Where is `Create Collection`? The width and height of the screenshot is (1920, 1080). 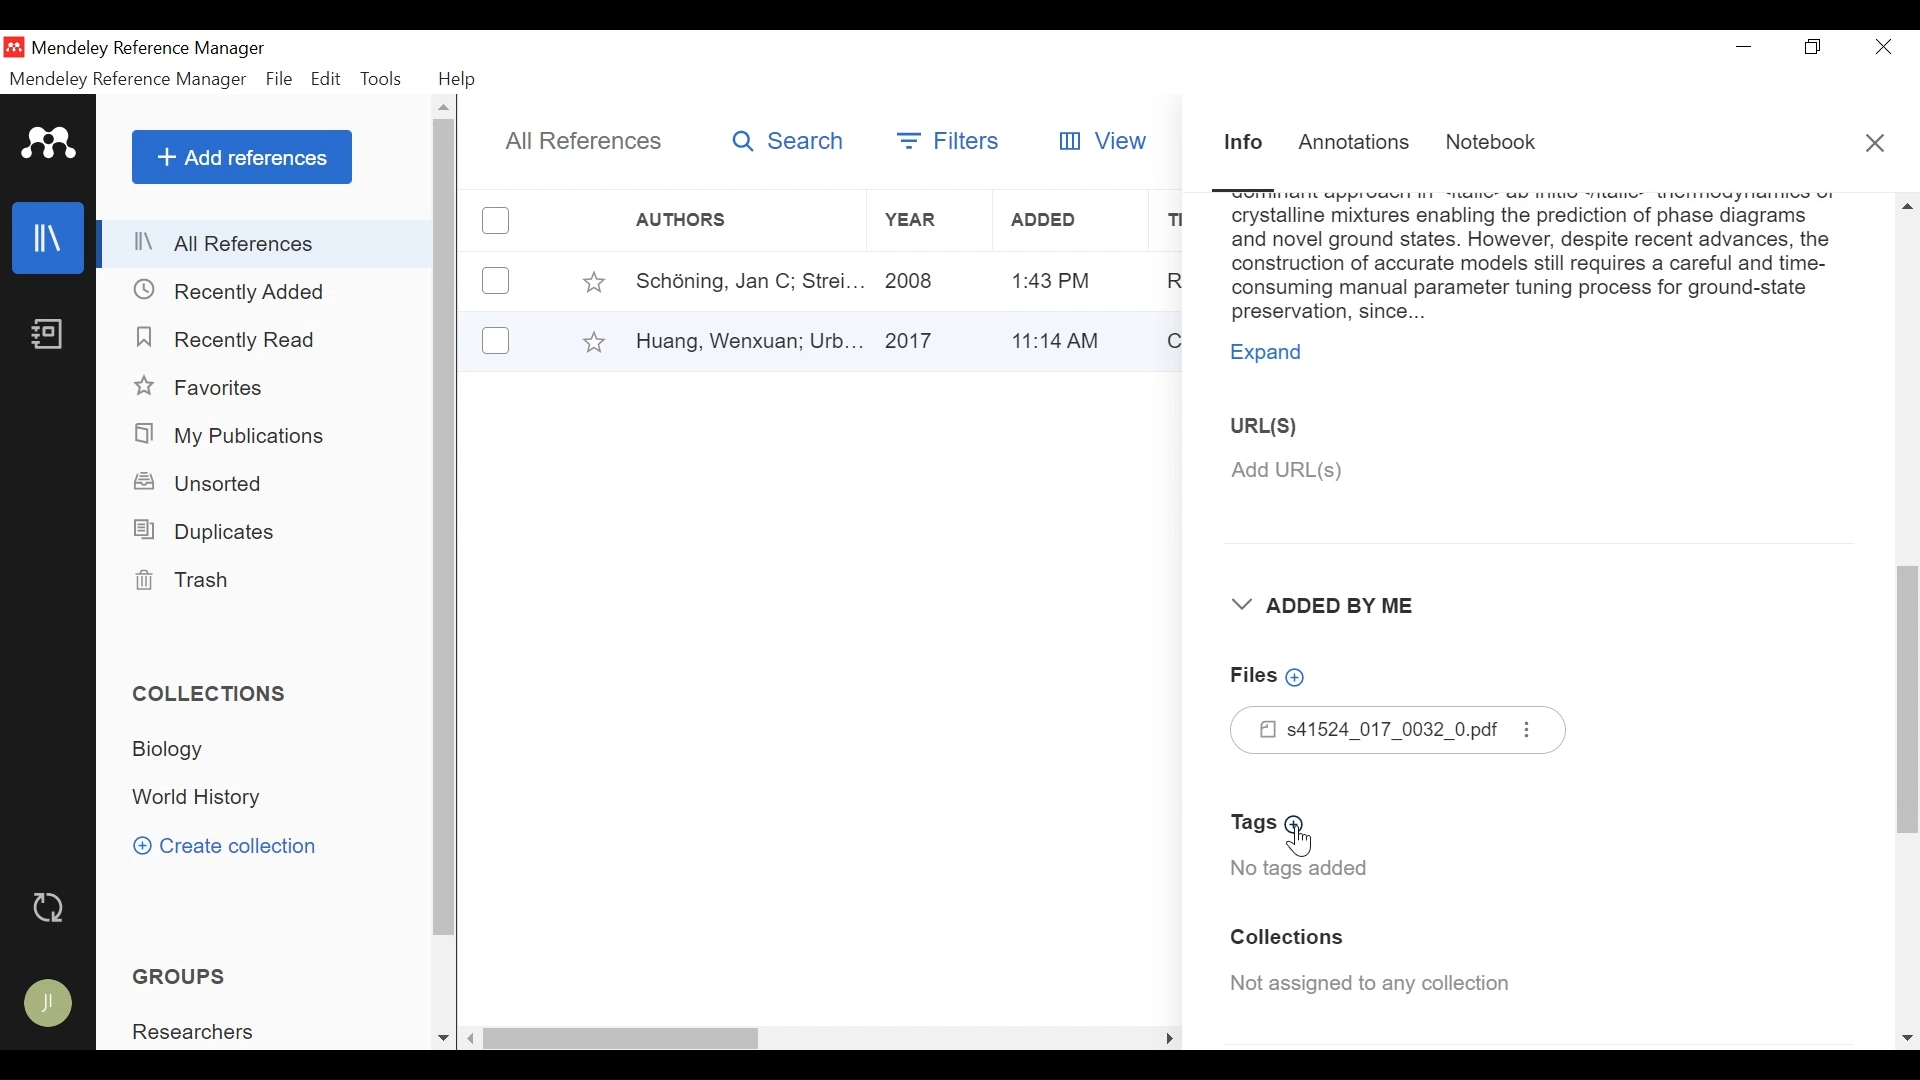
Create Collection is located at coordinates (225, 845).